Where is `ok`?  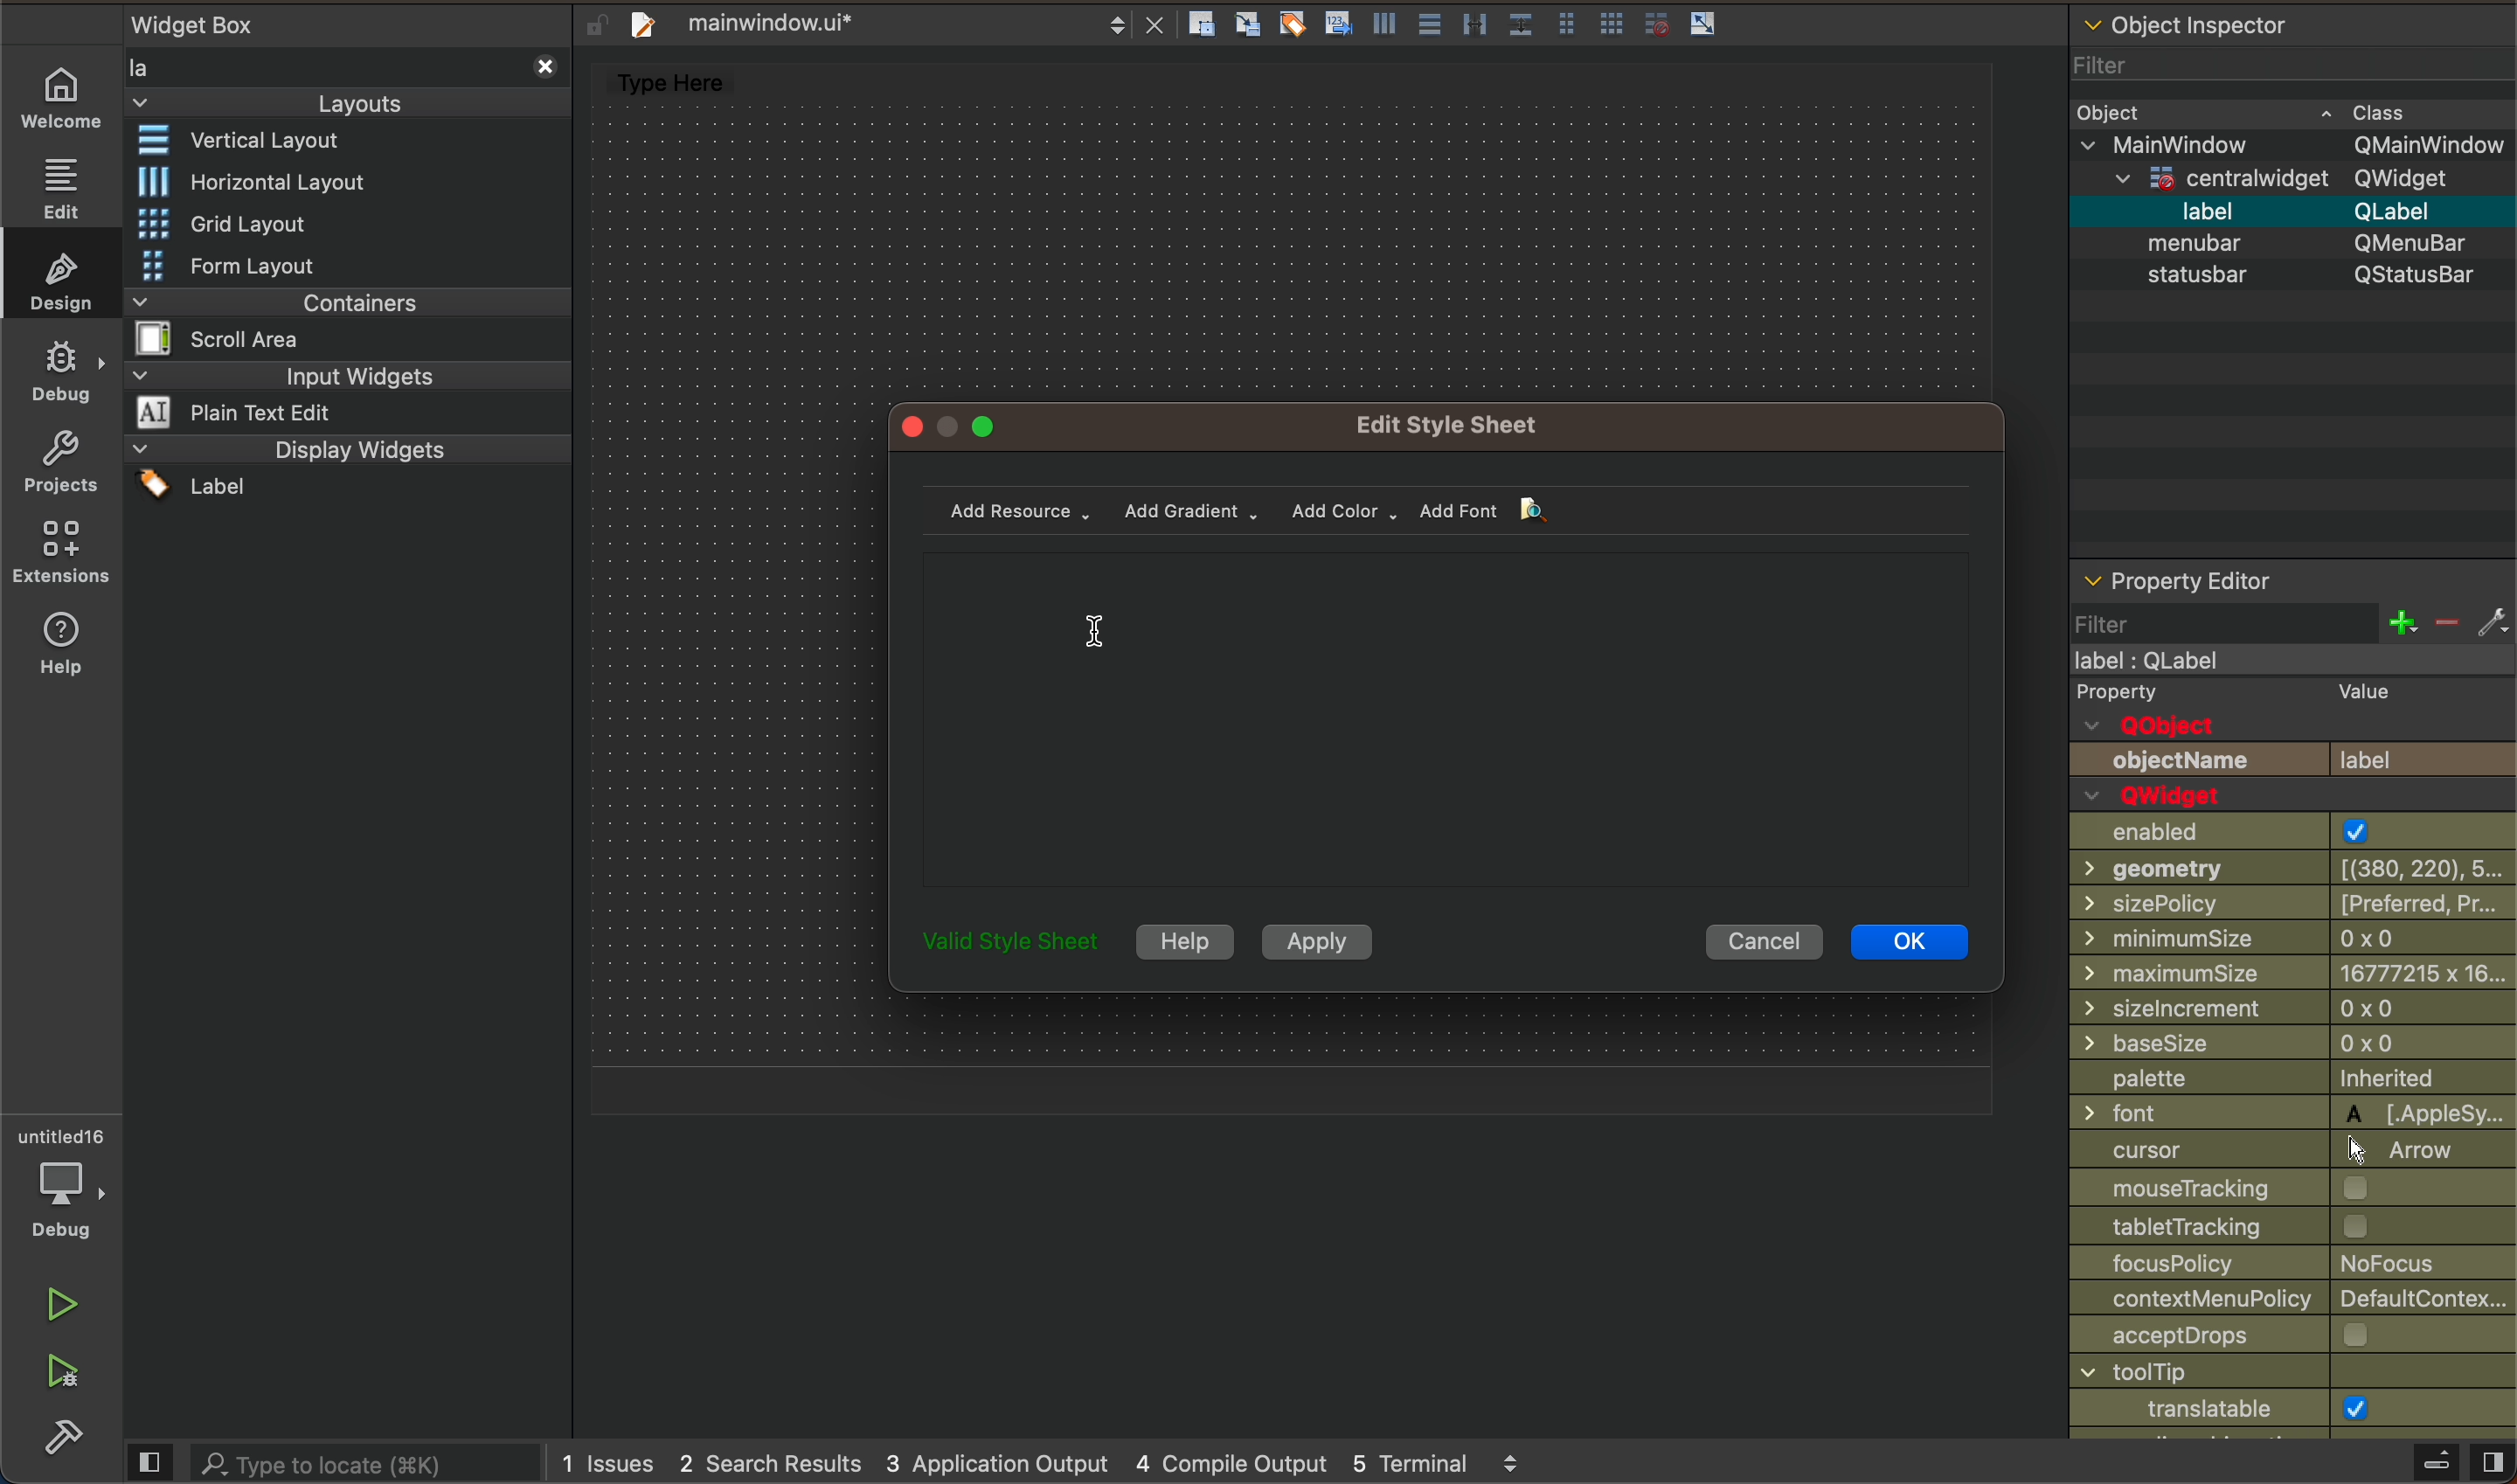 ok is located at coordinates (1907, 941).